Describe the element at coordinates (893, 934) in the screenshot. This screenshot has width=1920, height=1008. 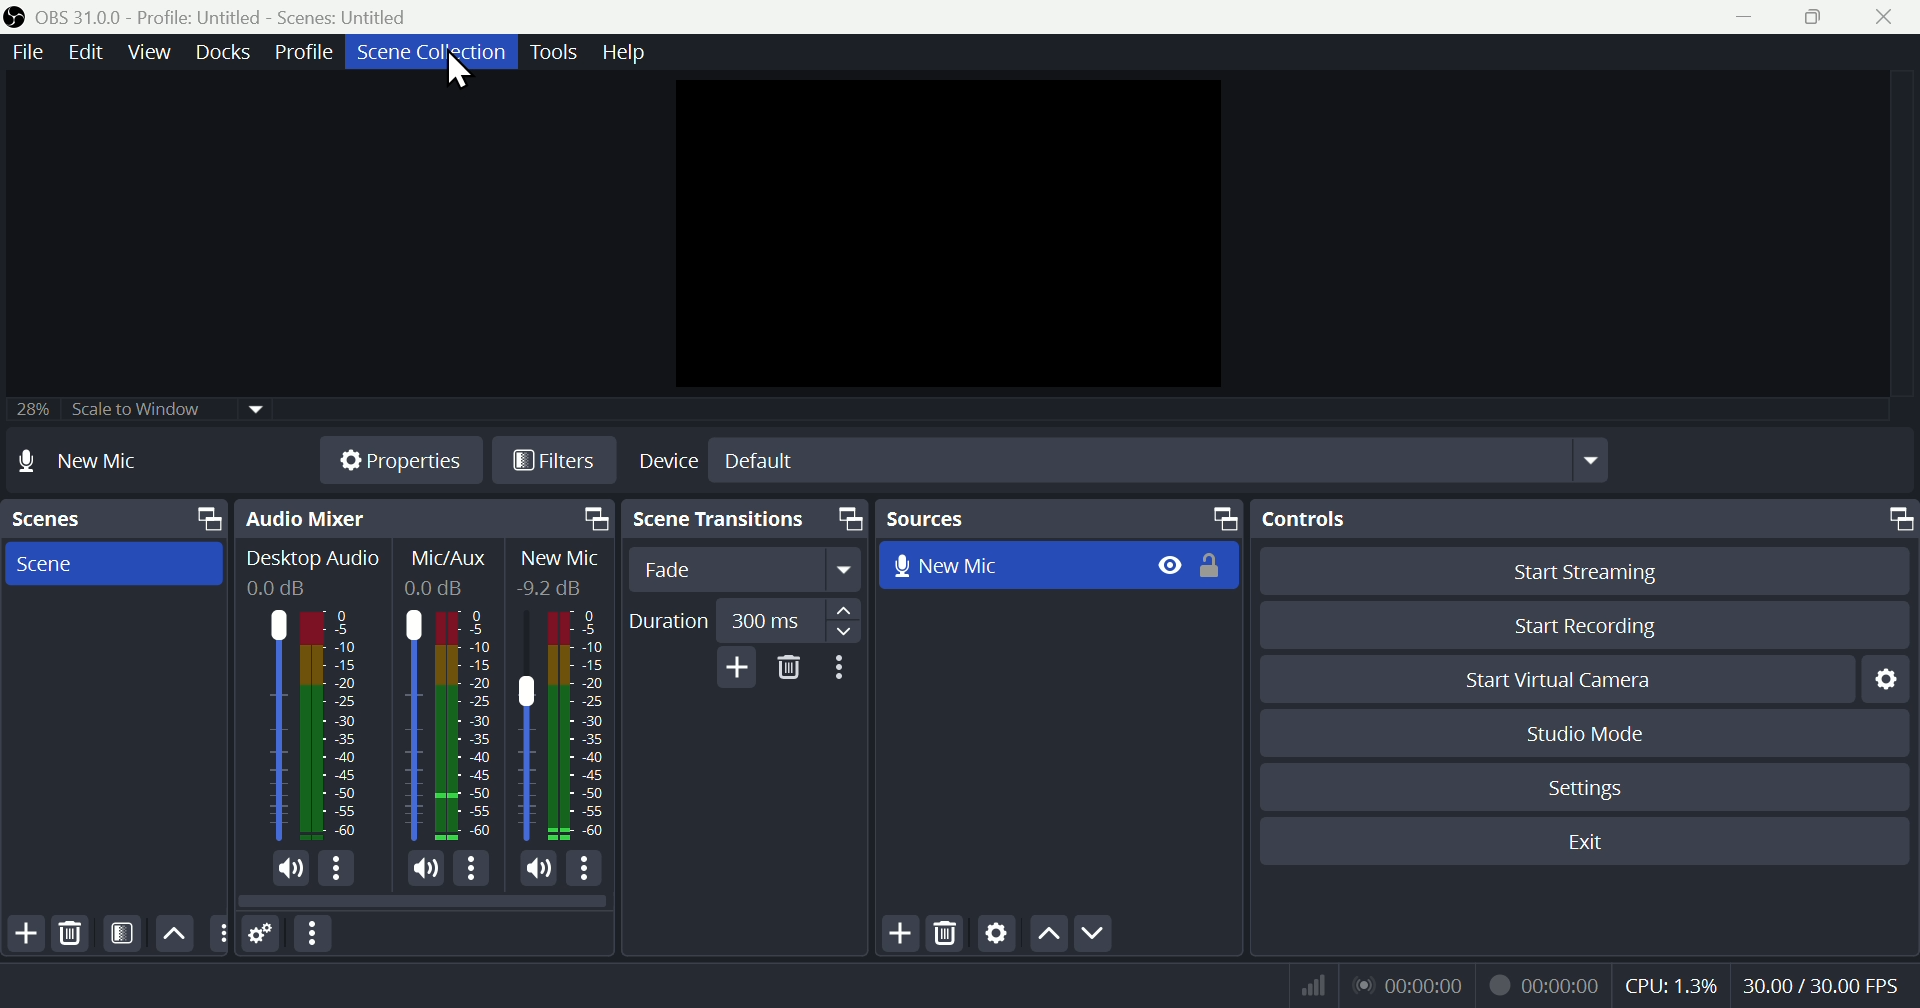
I see `Add` at that location.